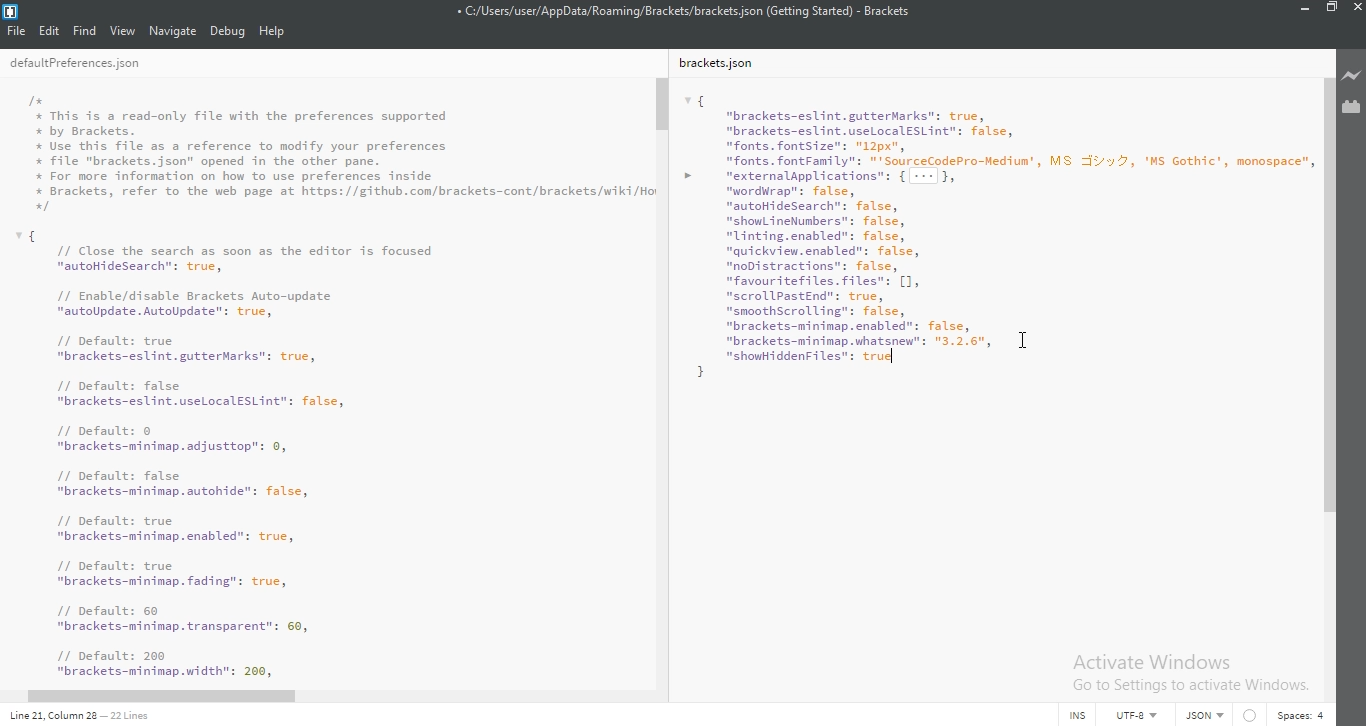 This screenshot has width=1366, height=726. What do you see at coordinates (1132, 714) in the screenshot?
I see `UTF-8` at bounding box center [1132, 714].